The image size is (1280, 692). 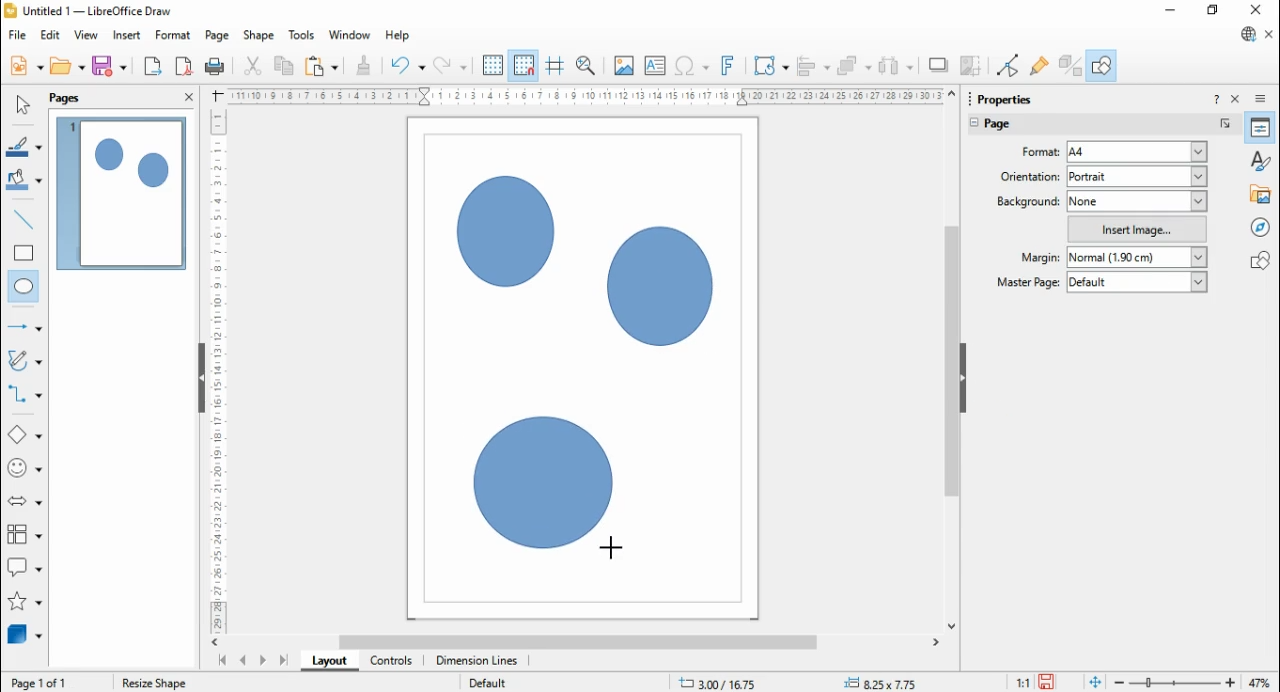 What do you see at coordinates (350, 35) in the screenshot?
I see `window` at bounding box center [350, 35].